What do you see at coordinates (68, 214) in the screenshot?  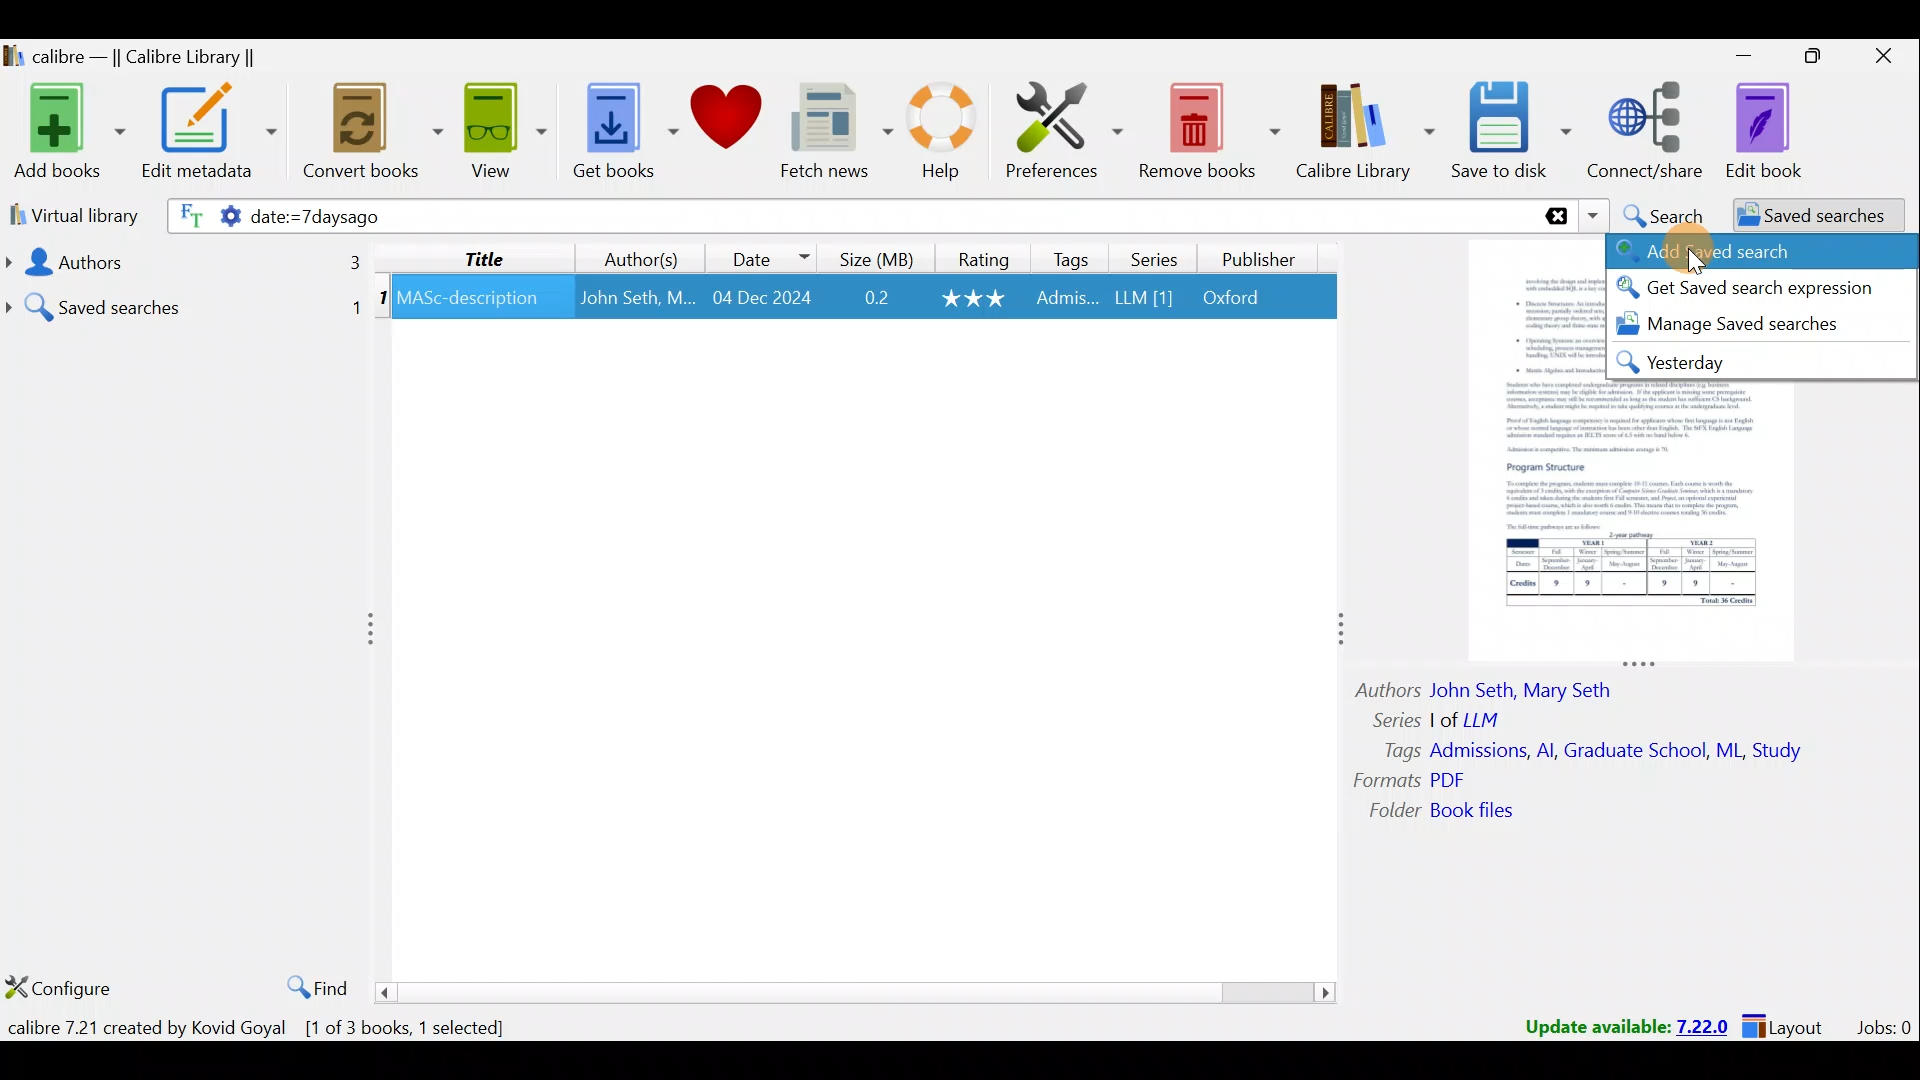 I see `Virtual library` at bounding box center [68, 214].